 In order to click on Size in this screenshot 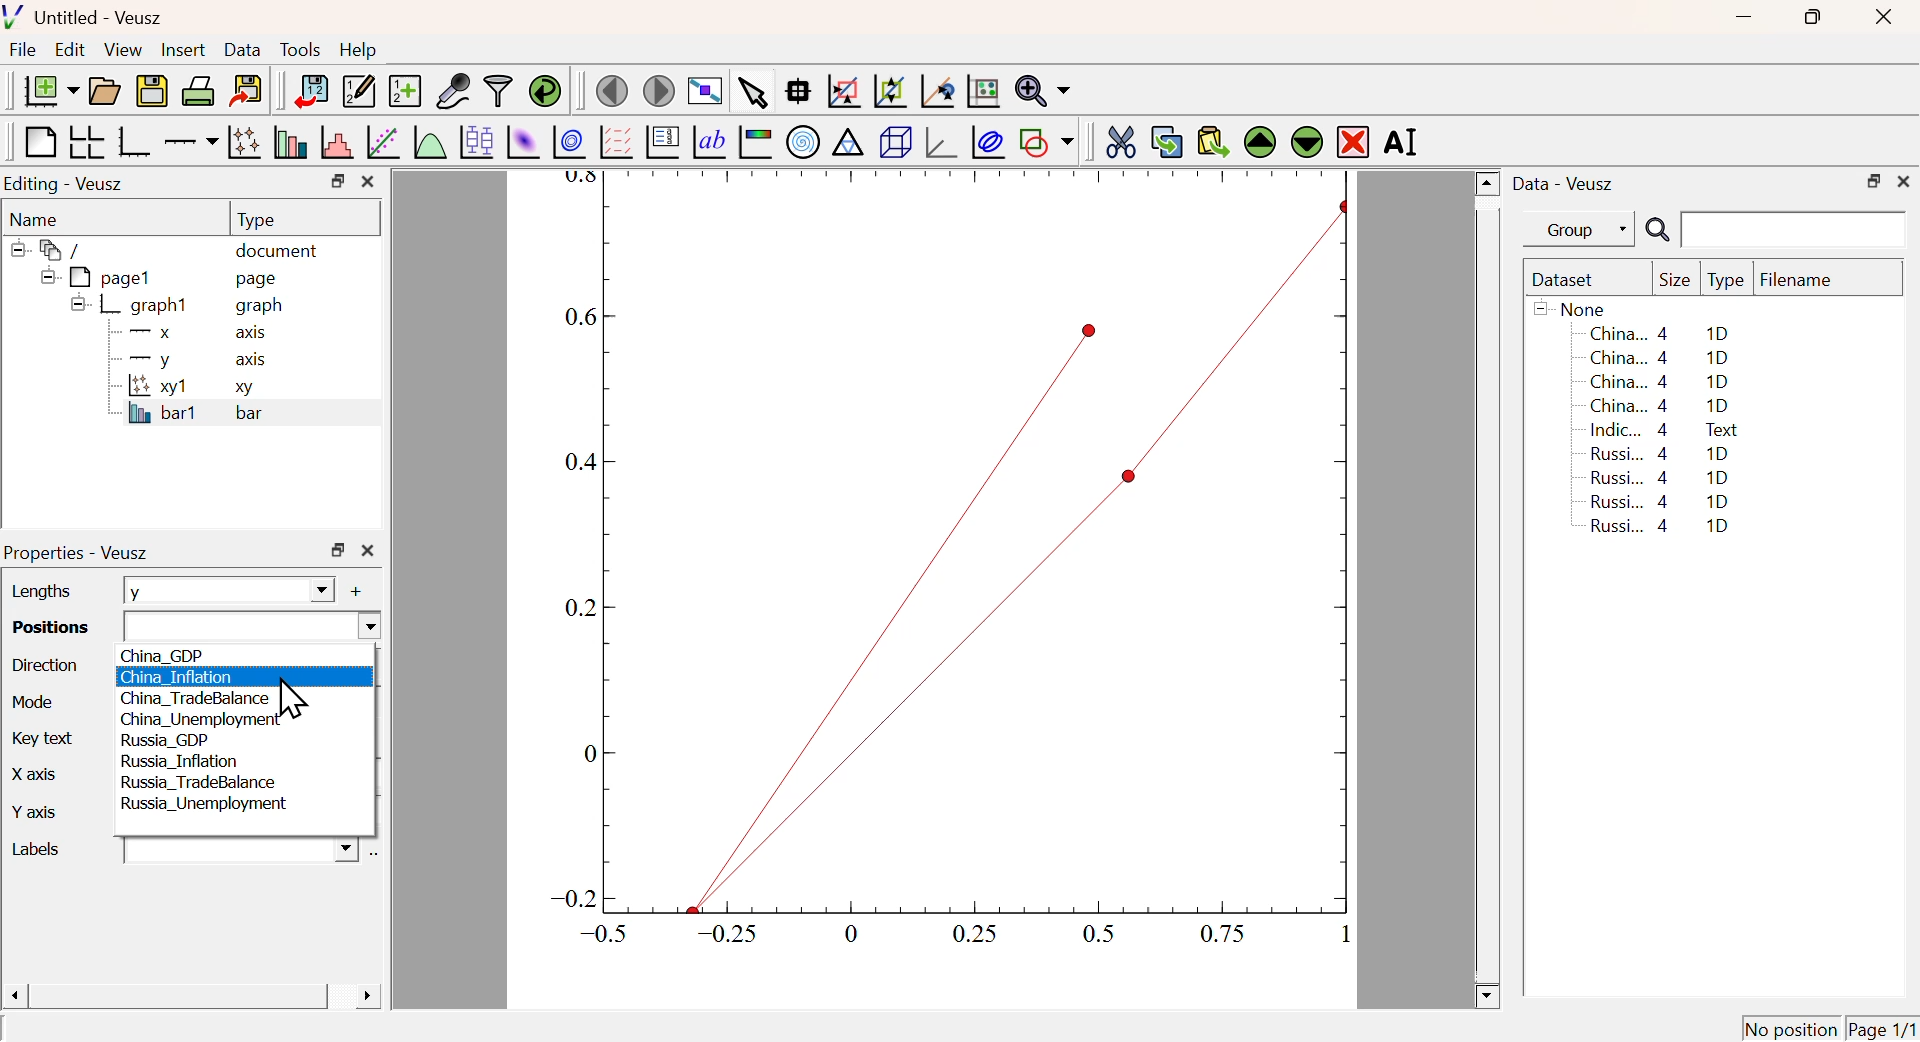, I will do `click(1675, 281)`.